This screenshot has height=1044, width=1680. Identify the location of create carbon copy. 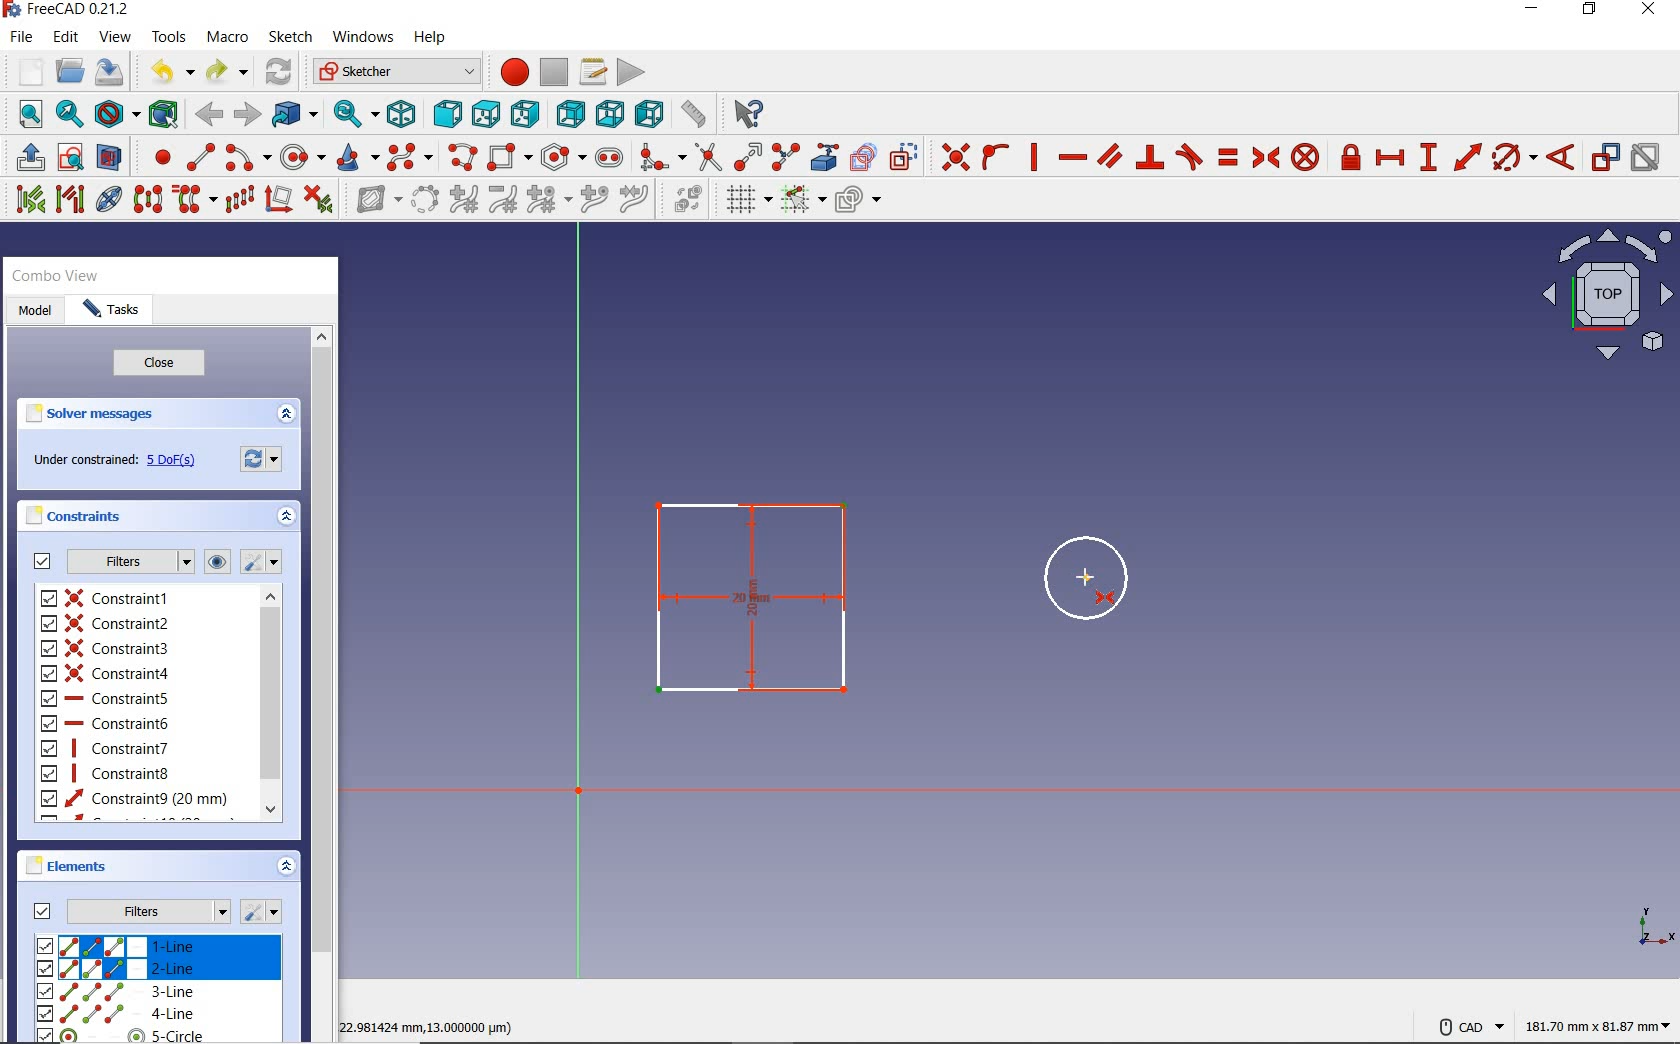
(864, 157).